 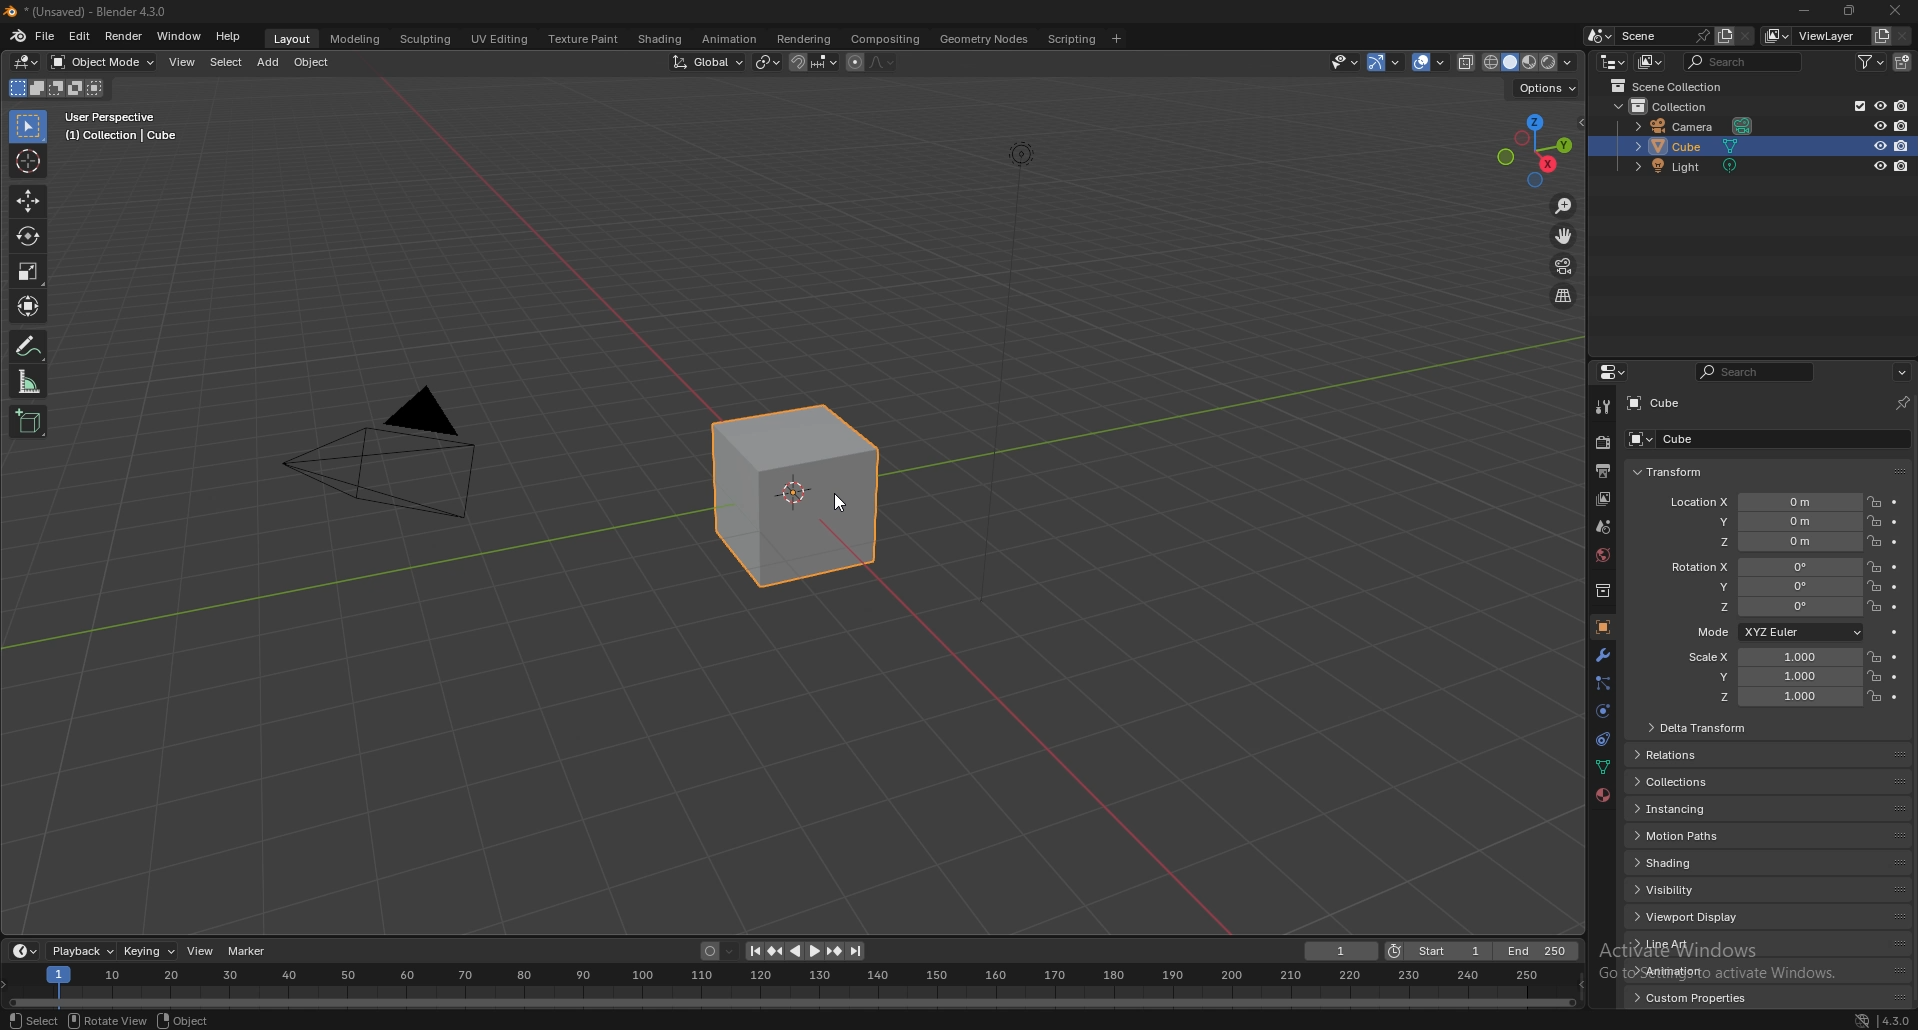 What do you see at coordinates (585, 39) in the screenshot?
I see `texture paint` at bounding box center [585, 39].